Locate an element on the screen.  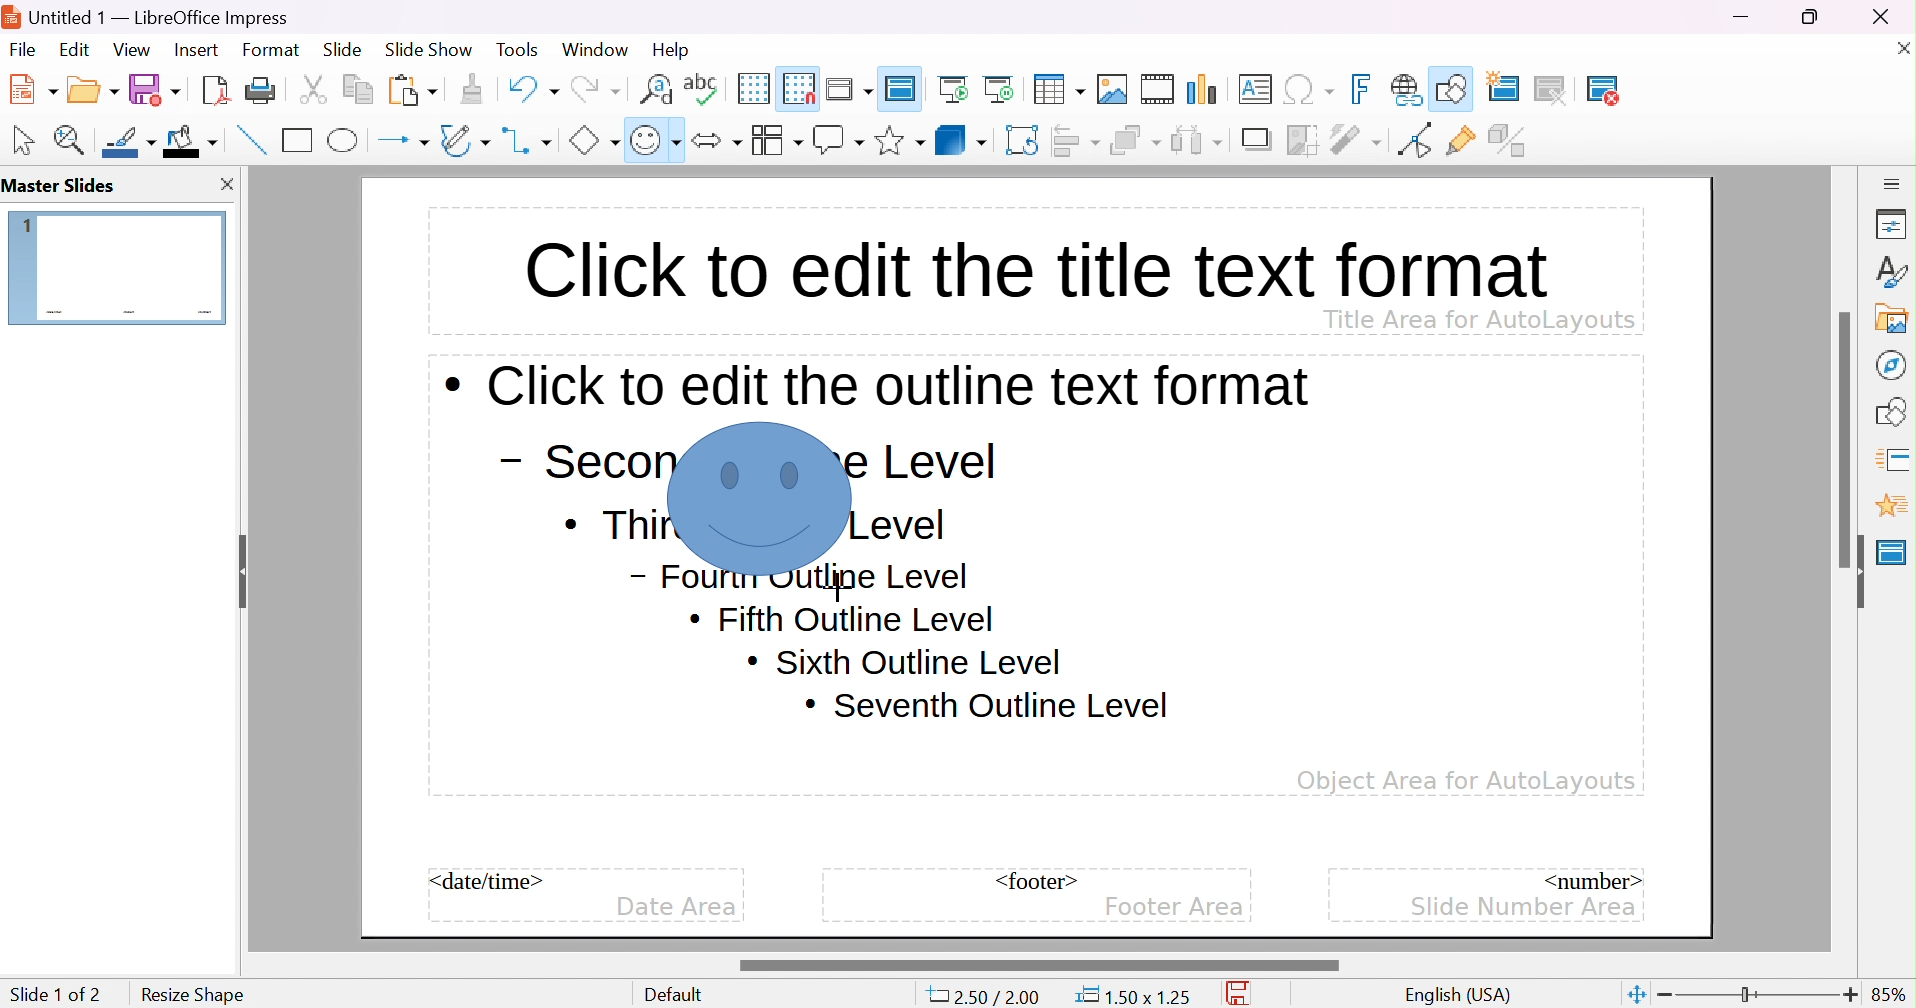
slider is located at coordinates (1037, 965).